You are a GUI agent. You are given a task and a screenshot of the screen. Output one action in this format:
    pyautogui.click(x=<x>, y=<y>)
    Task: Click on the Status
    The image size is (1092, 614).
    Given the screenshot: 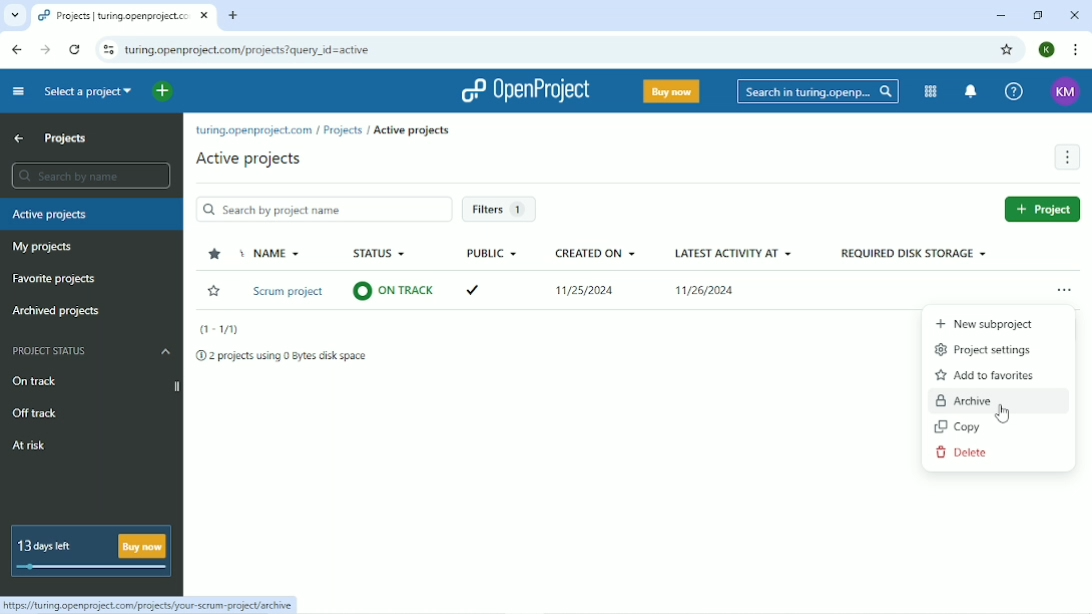 What is the action you would take?
    pyautogui.click(x=381, y=254)
    